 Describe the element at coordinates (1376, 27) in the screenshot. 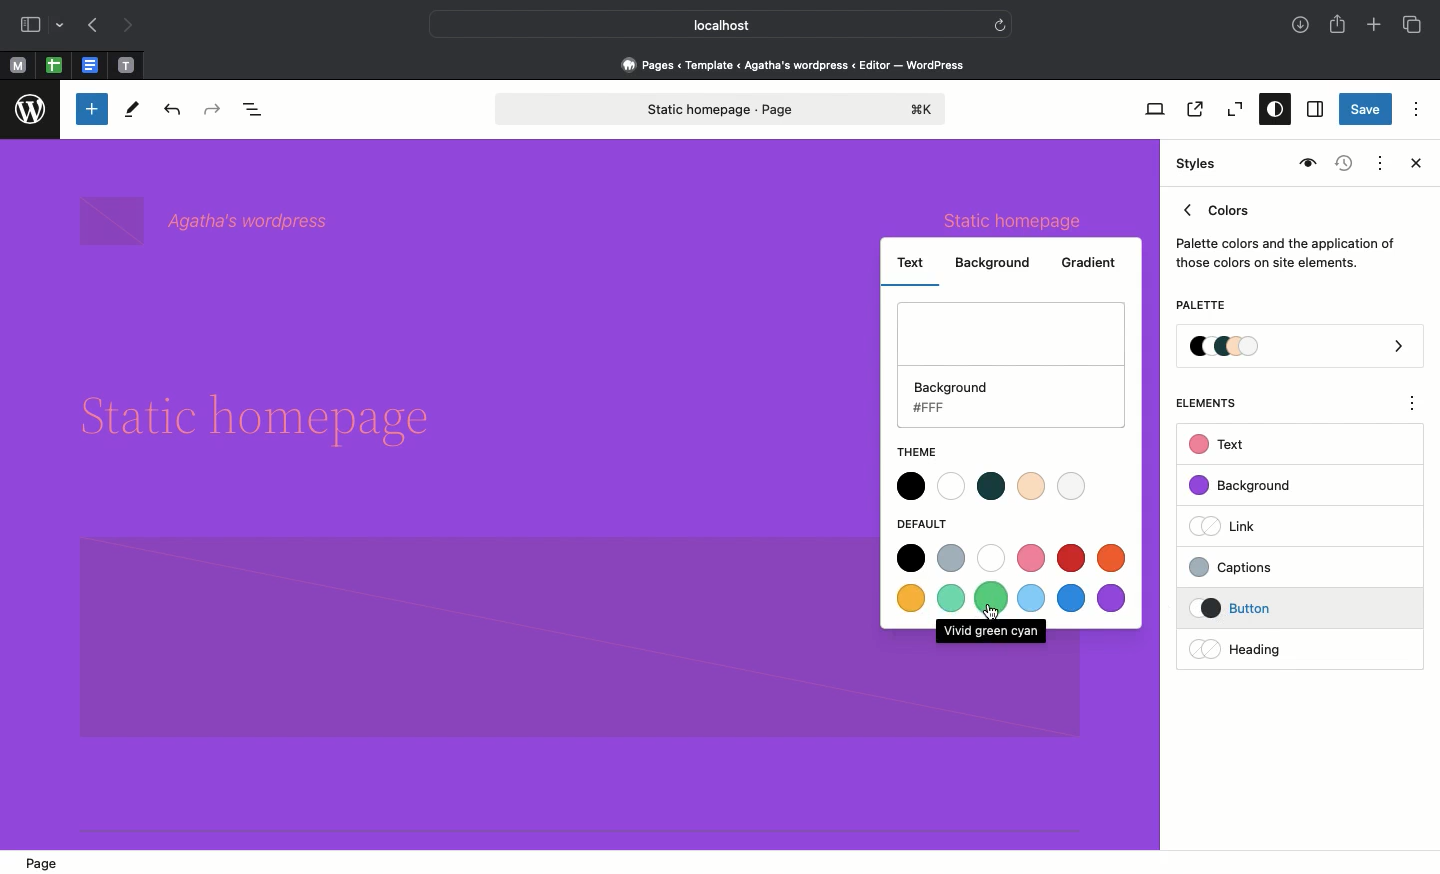

I see `Add new tab` at that location.